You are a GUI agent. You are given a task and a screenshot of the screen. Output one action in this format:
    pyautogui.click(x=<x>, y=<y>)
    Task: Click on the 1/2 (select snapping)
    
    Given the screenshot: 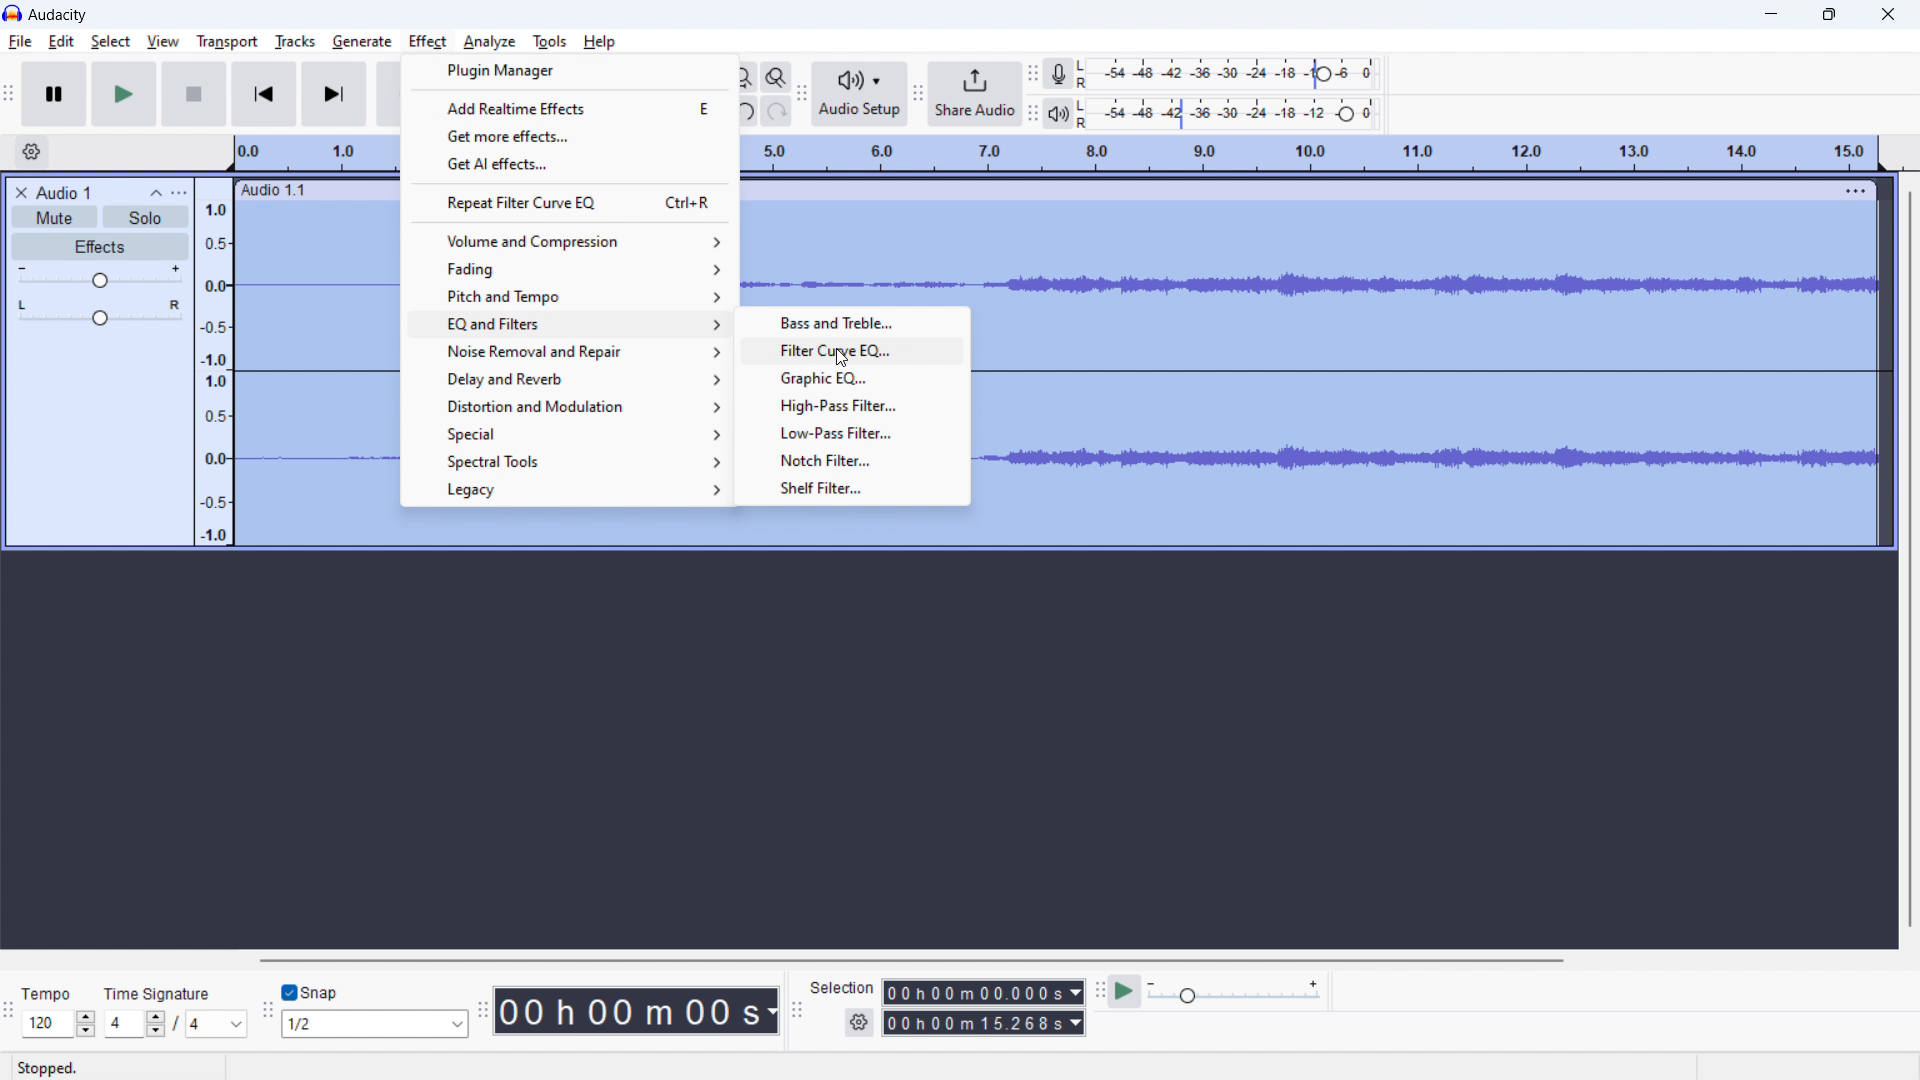 What is the action you would take?
    pyautogui.click(x=376, y=1023)
    